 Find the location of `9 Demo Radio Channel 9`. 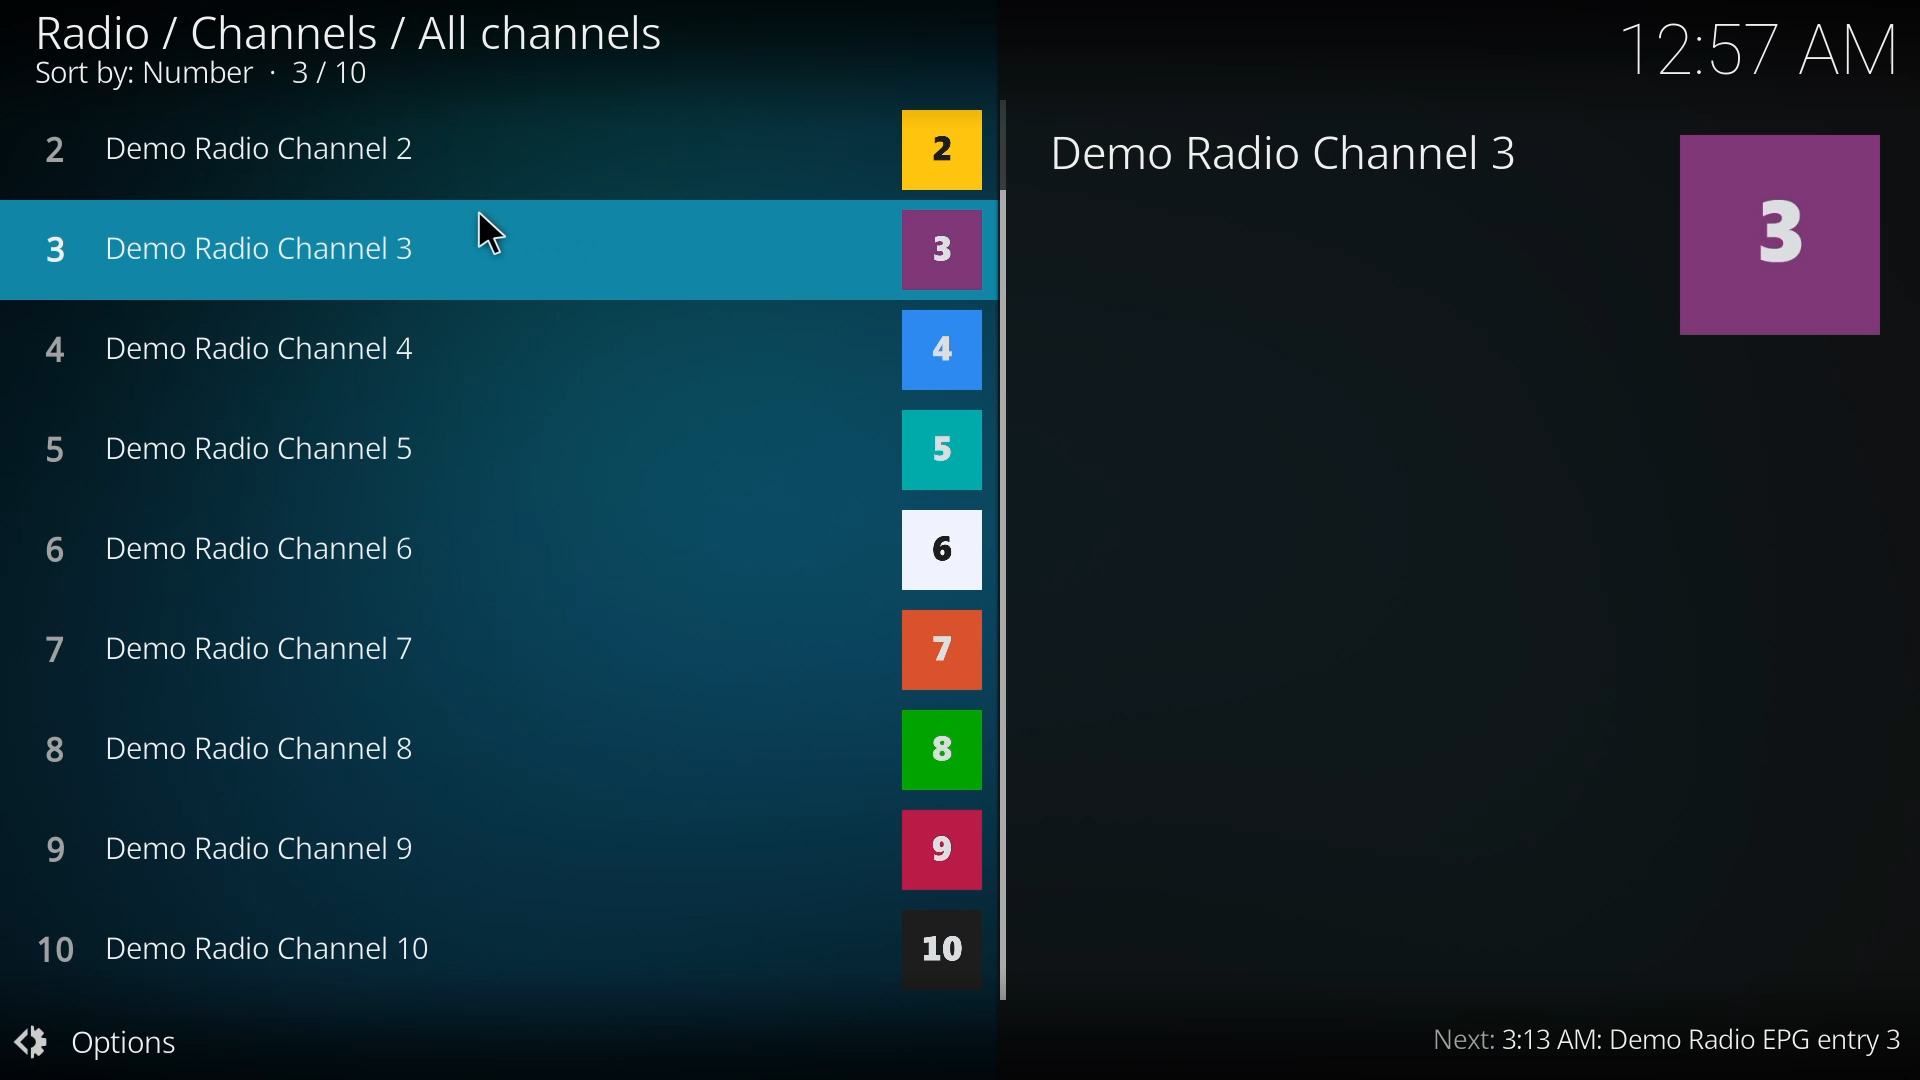

9 Demo Radio Channel 9 is located at coordinates (235, 851).